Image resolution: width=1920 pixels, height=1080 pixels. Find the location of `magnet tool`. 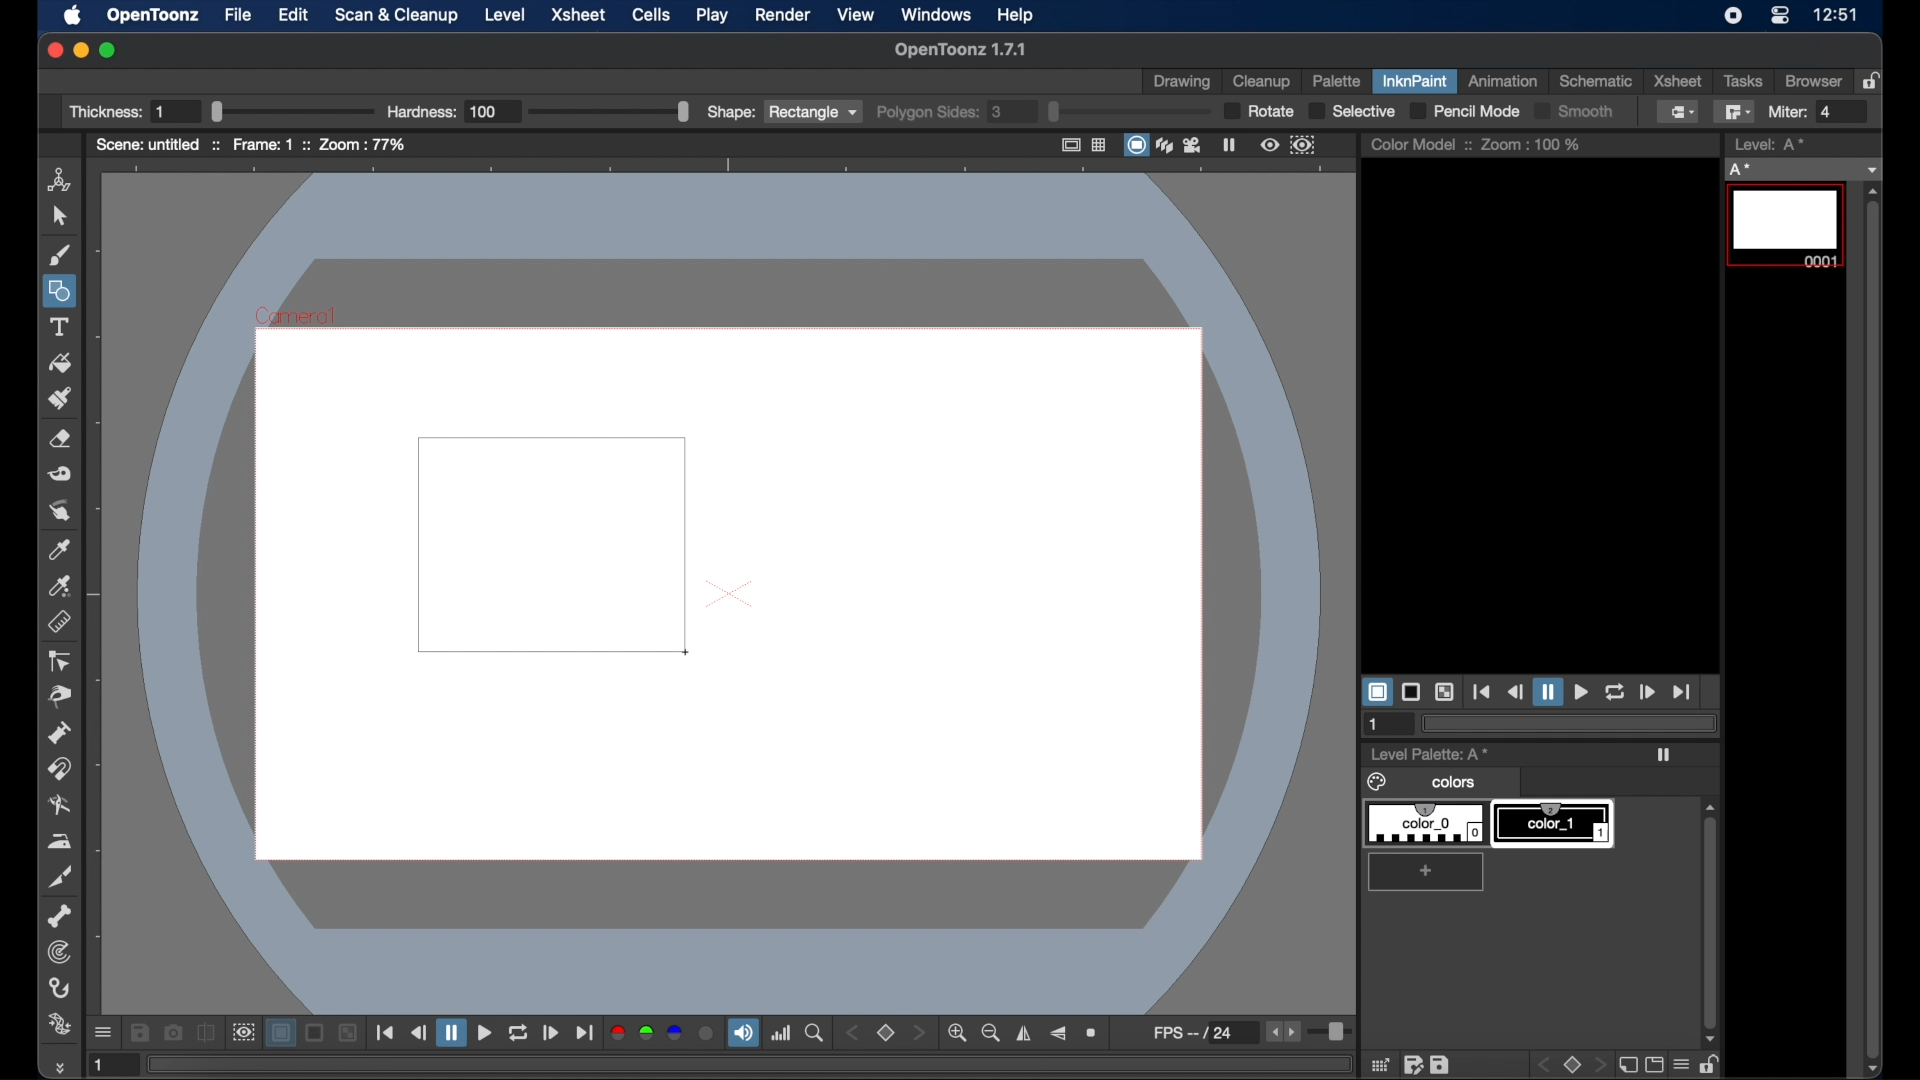

magnet tool is located at coordinates (59, 769).